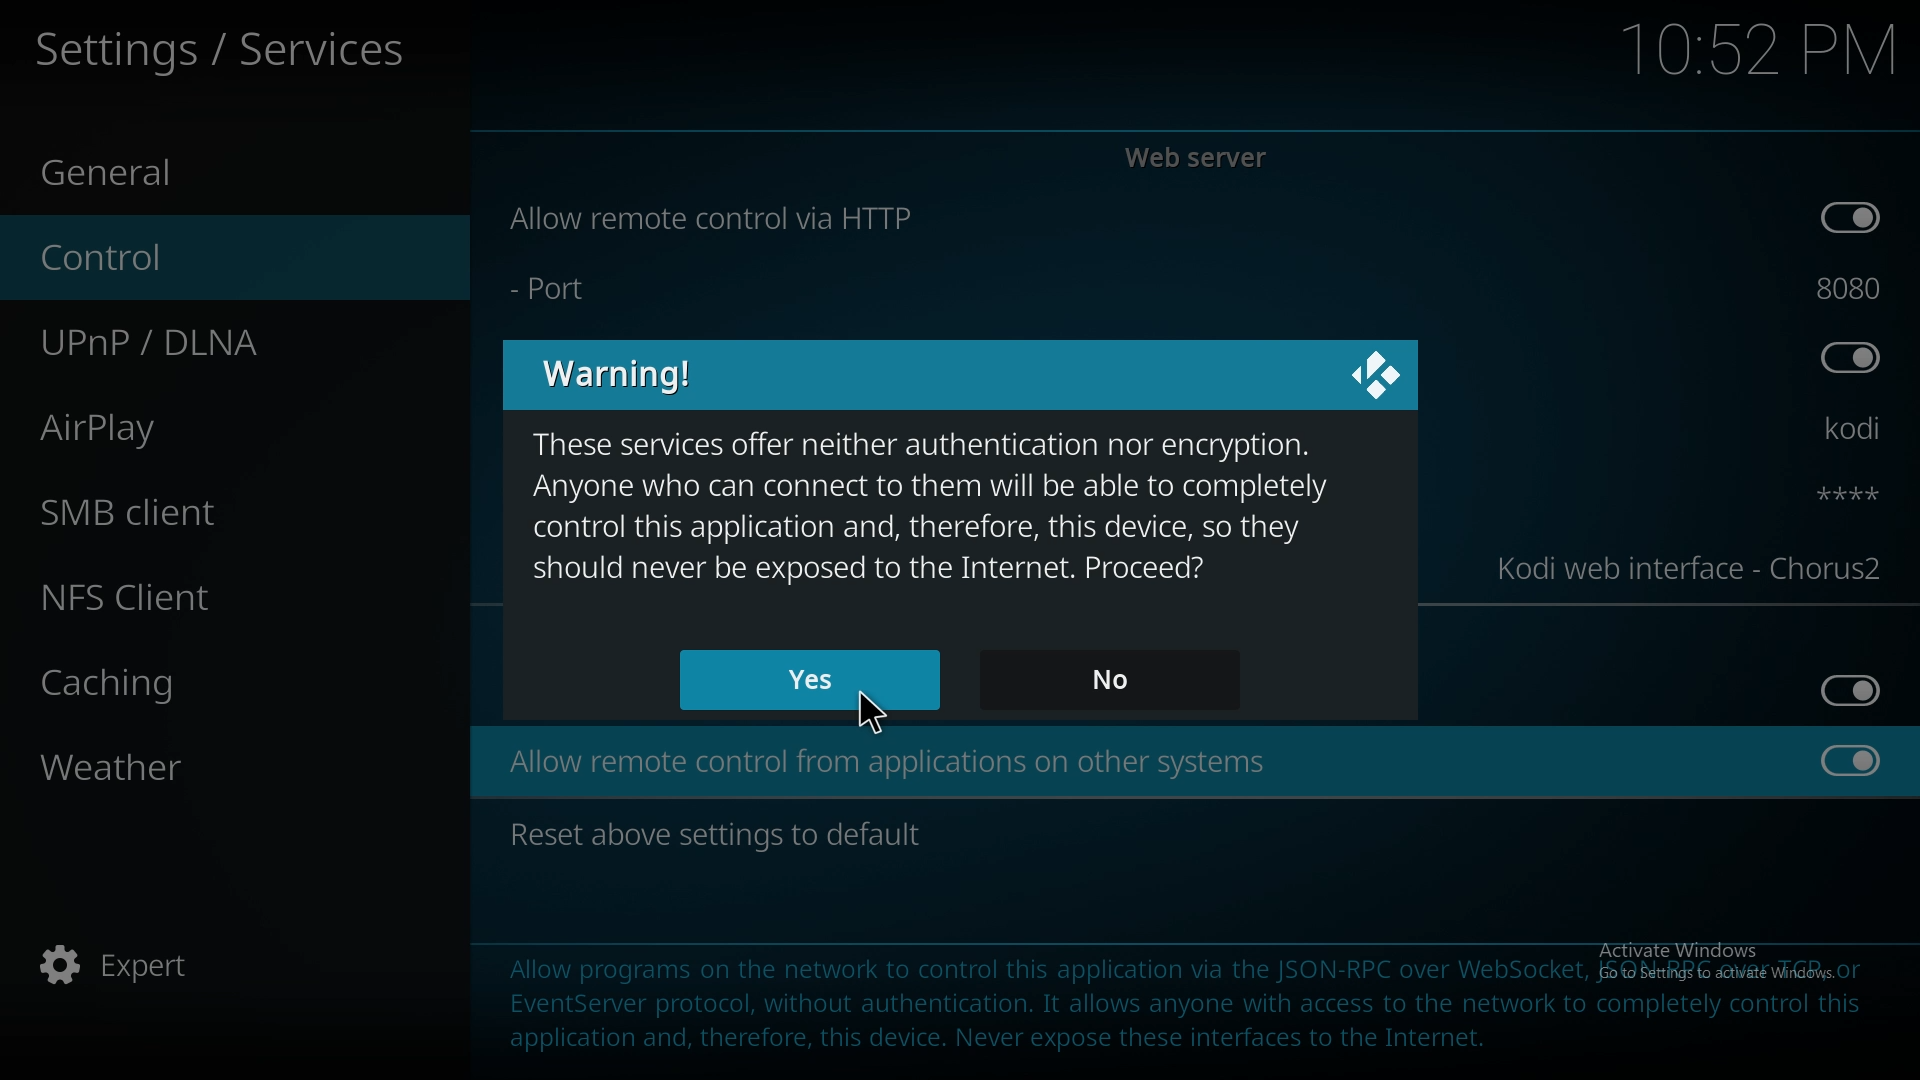 The height and width of the screenshot is (1080, 1920). What do you see at coordinates (208, 765) in the screenshot?
I see `weather` at bounding box center [208, 765].